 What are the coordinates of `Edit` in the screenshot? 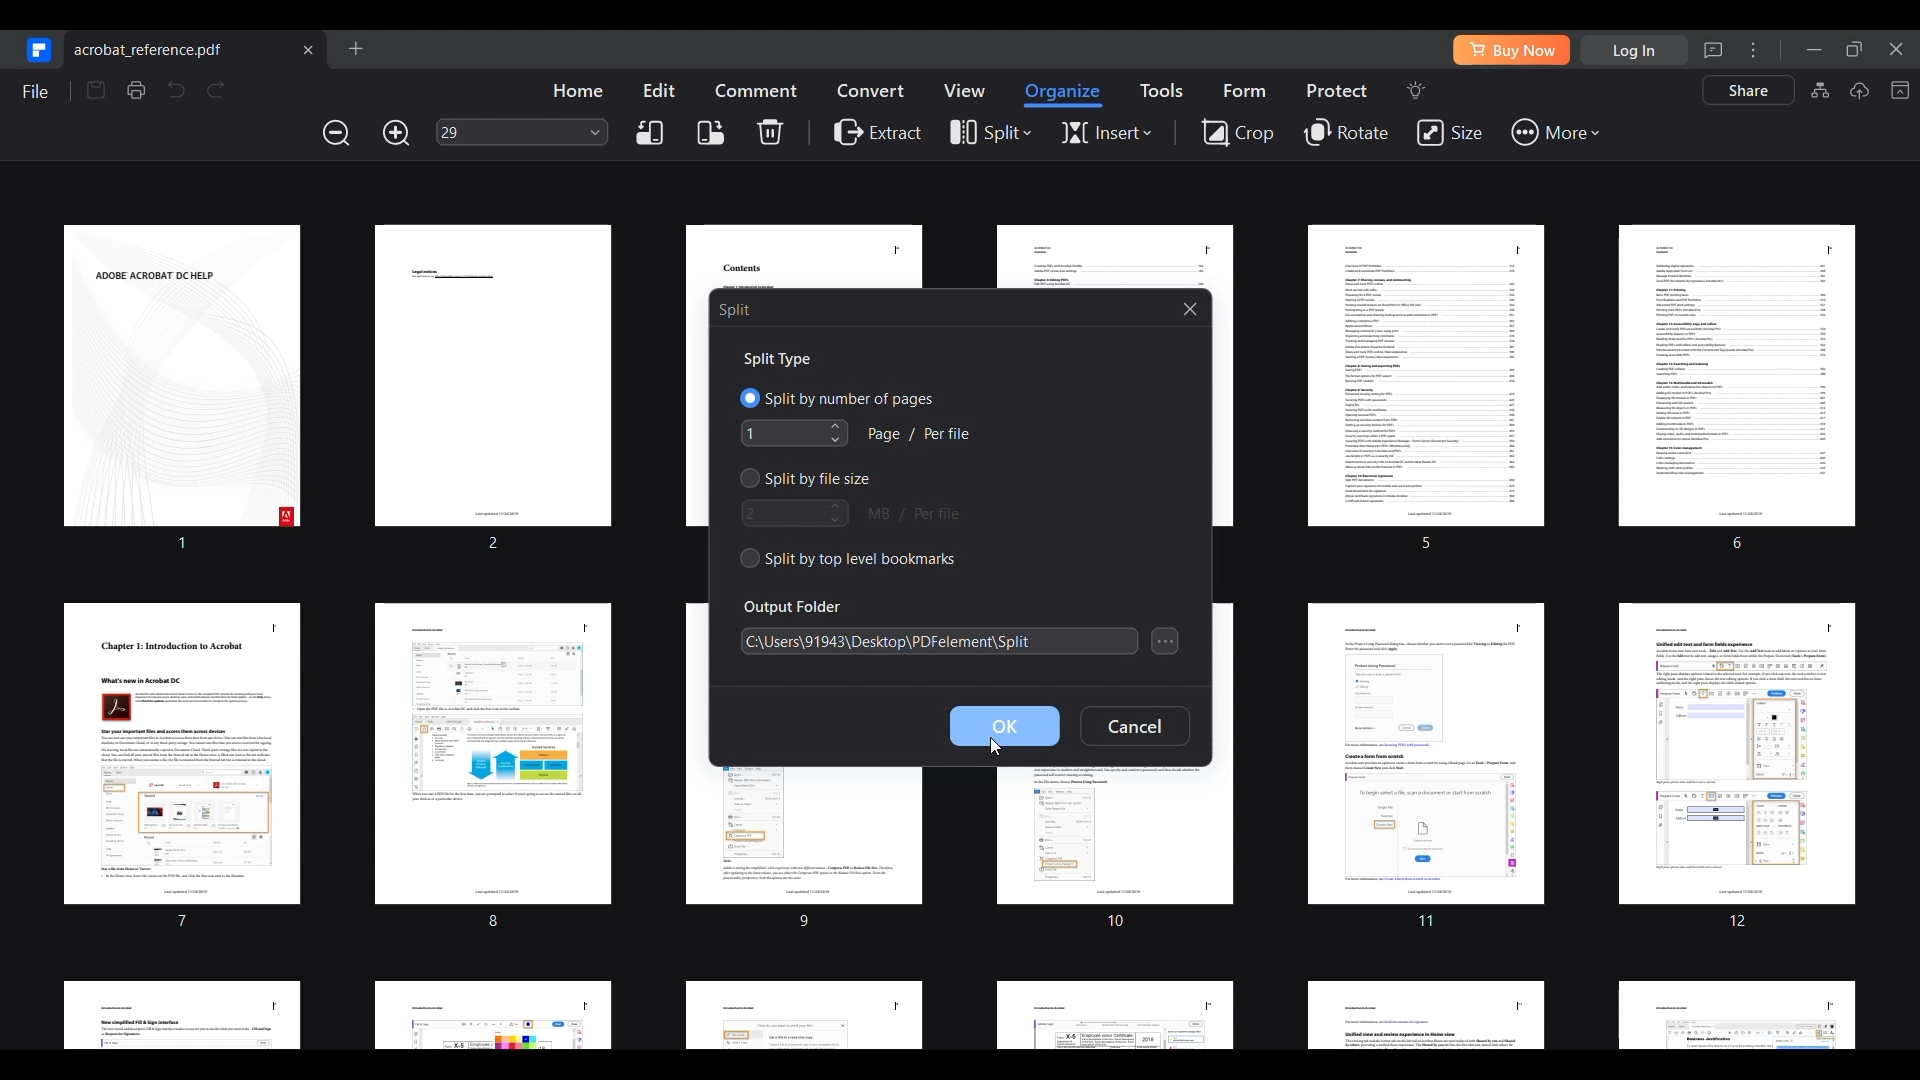 It's located at (659, 89).